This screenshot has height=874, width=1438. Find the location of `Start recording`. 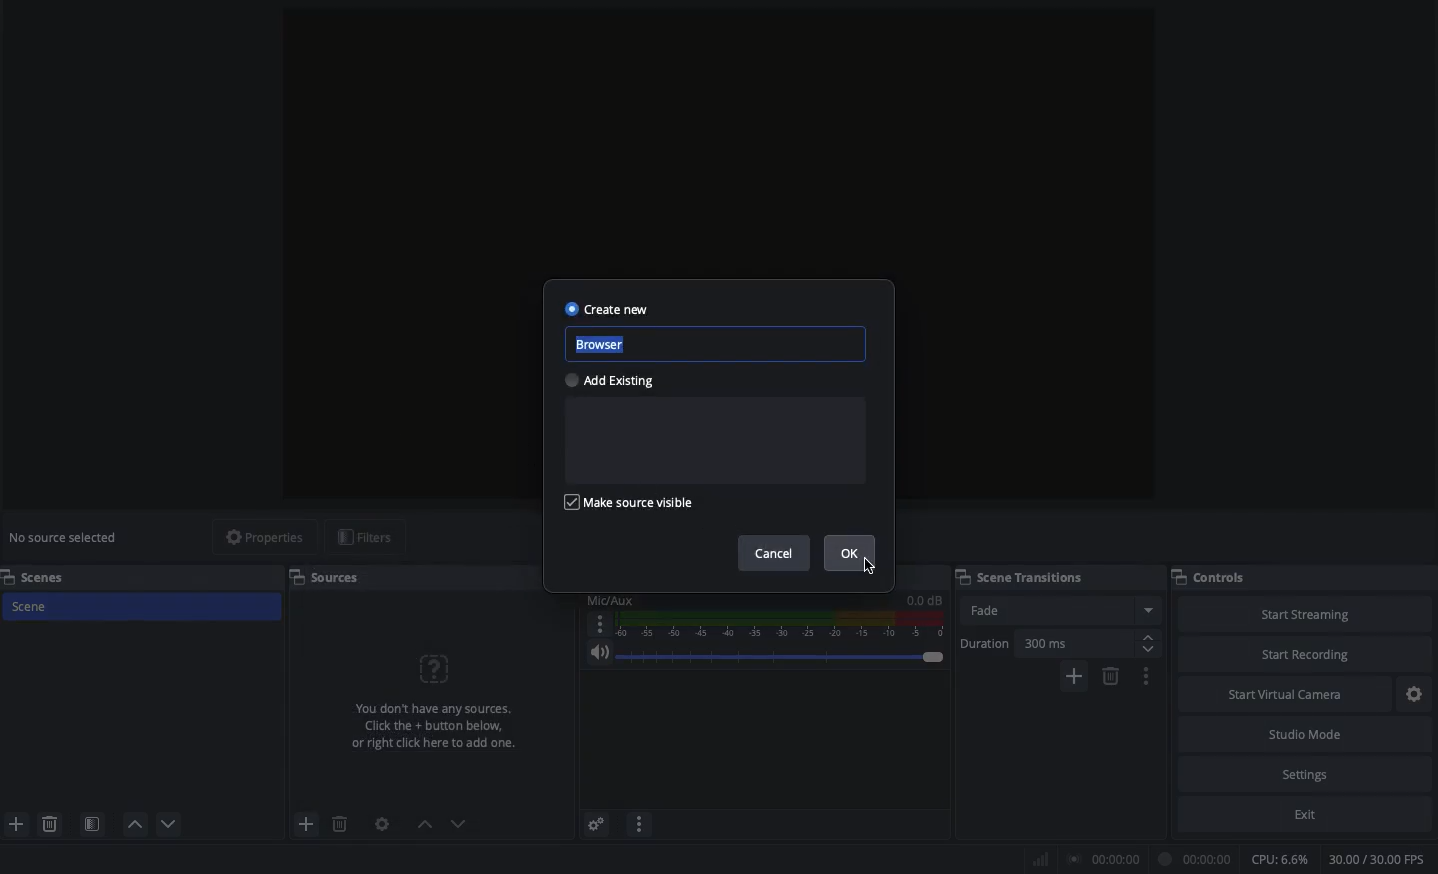

Start recording is located at coordinates (1310, 648).